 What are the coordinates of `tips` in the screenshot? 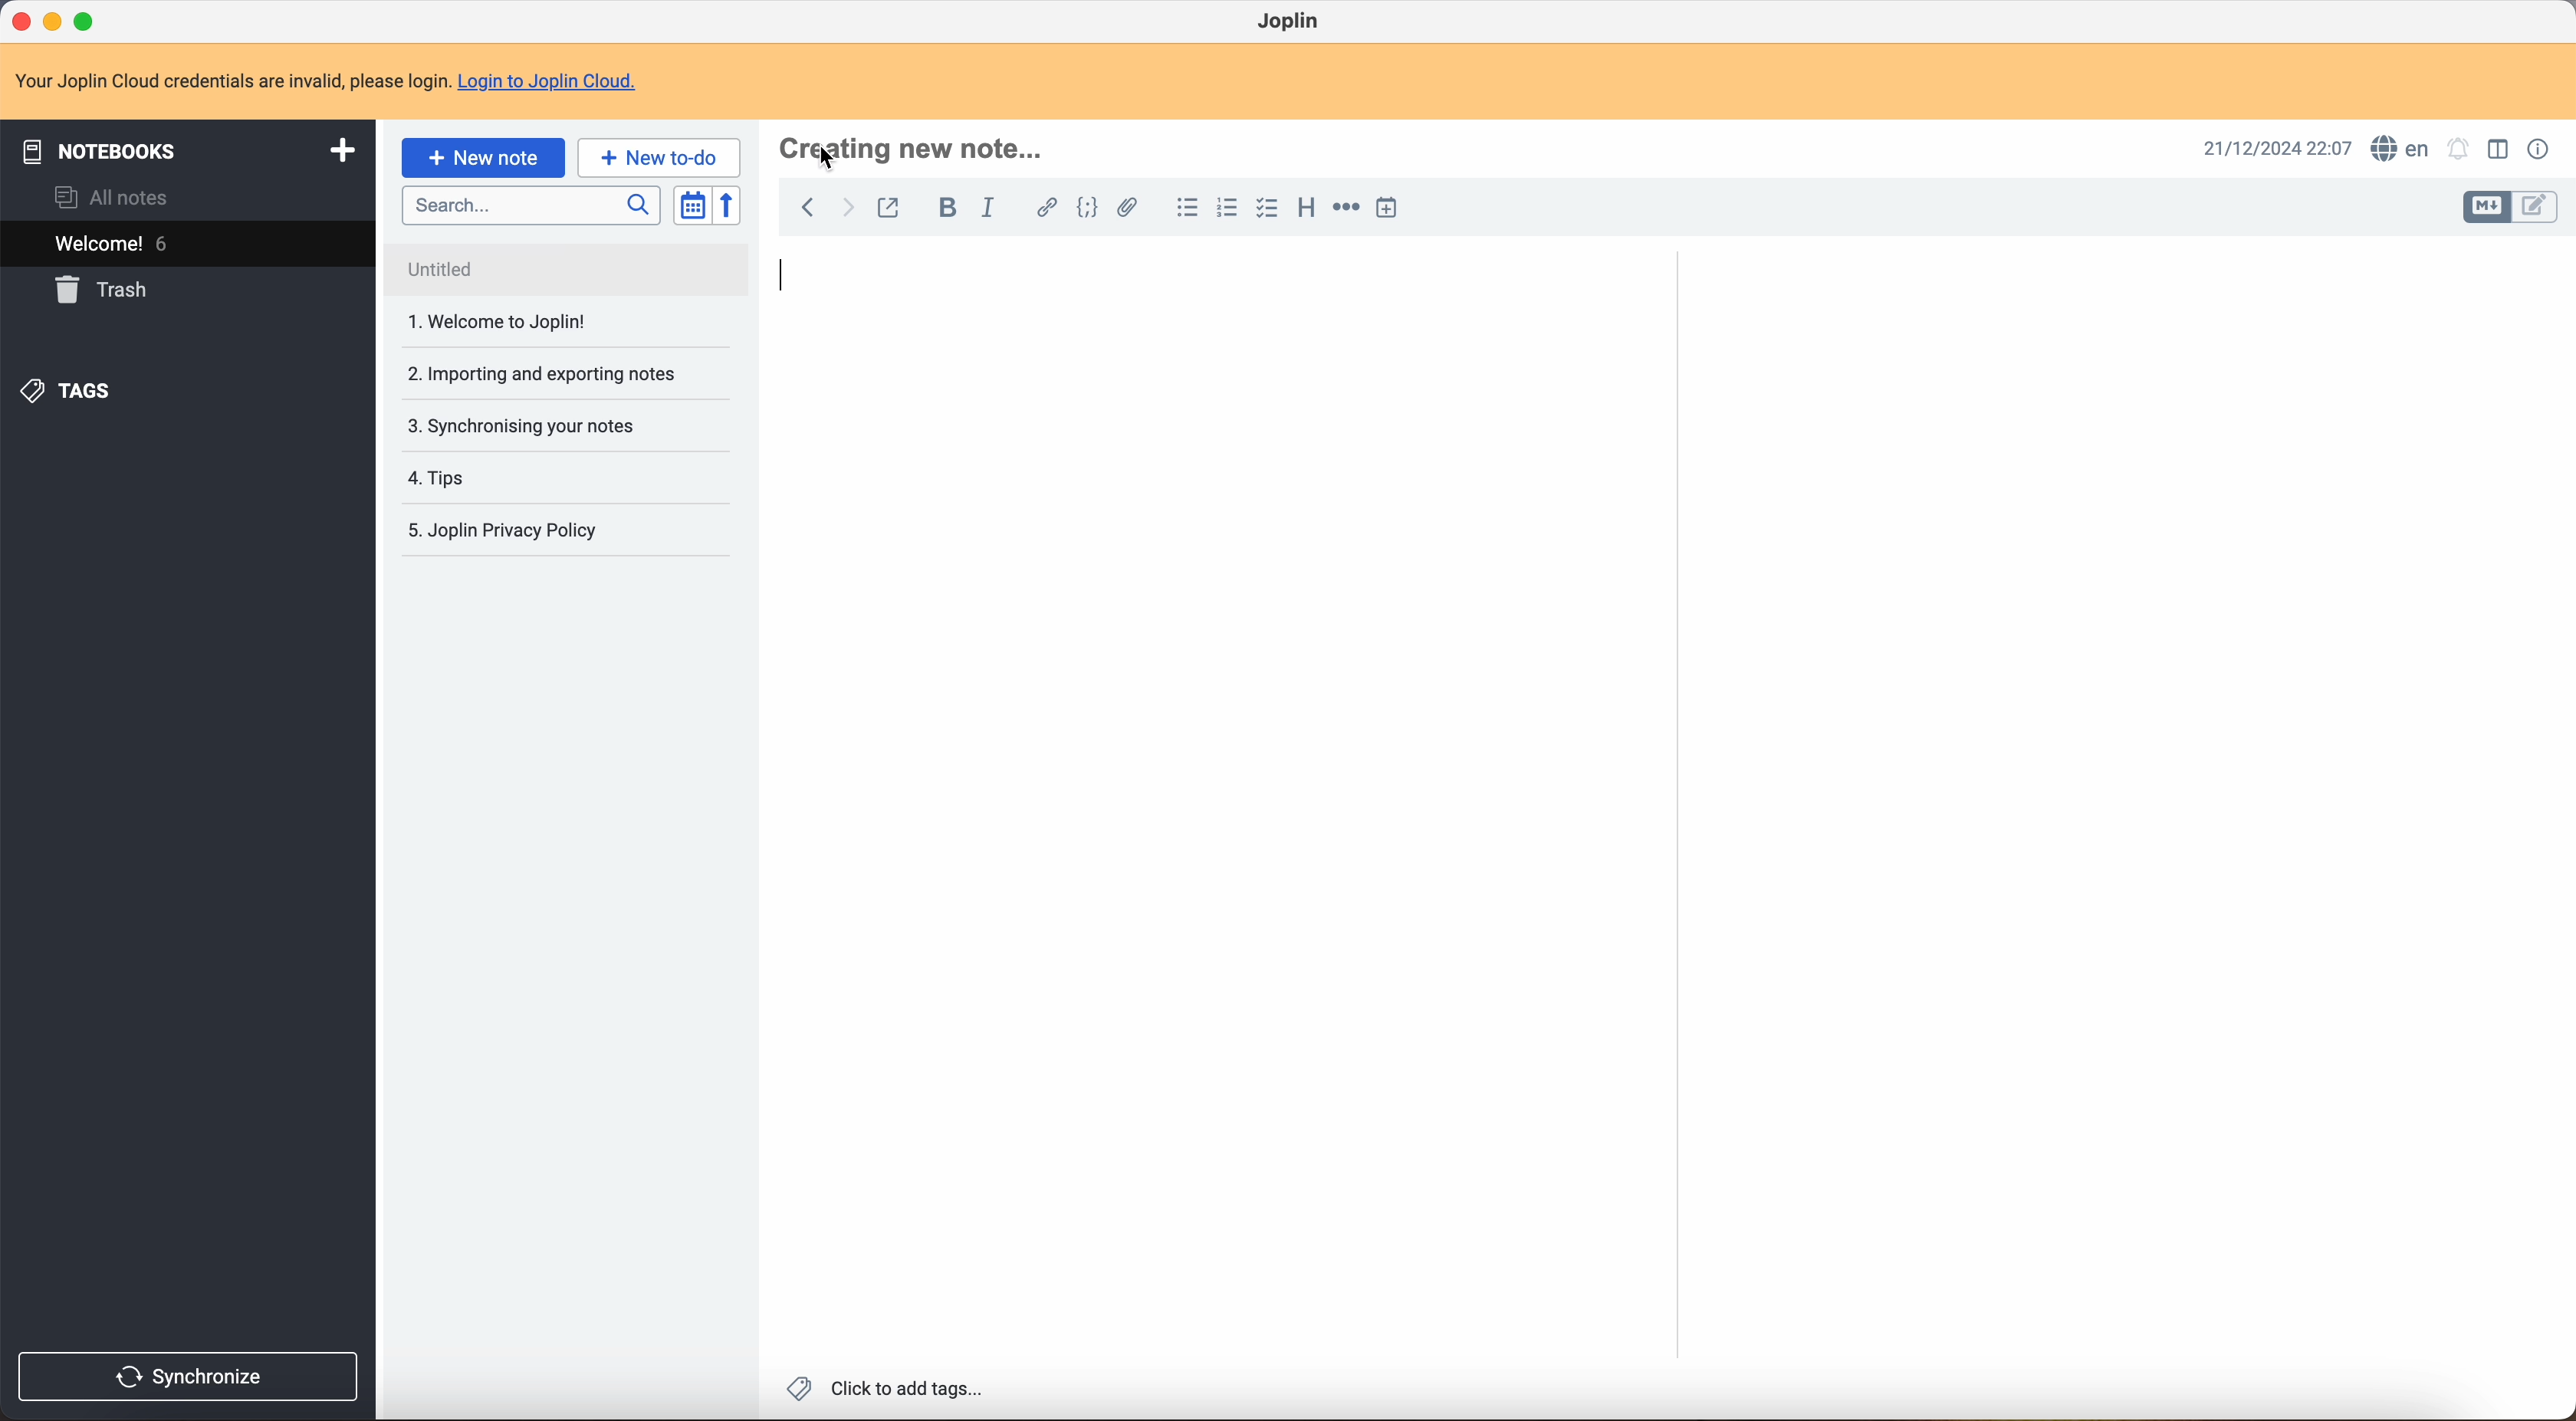 It's located at (515, 428).